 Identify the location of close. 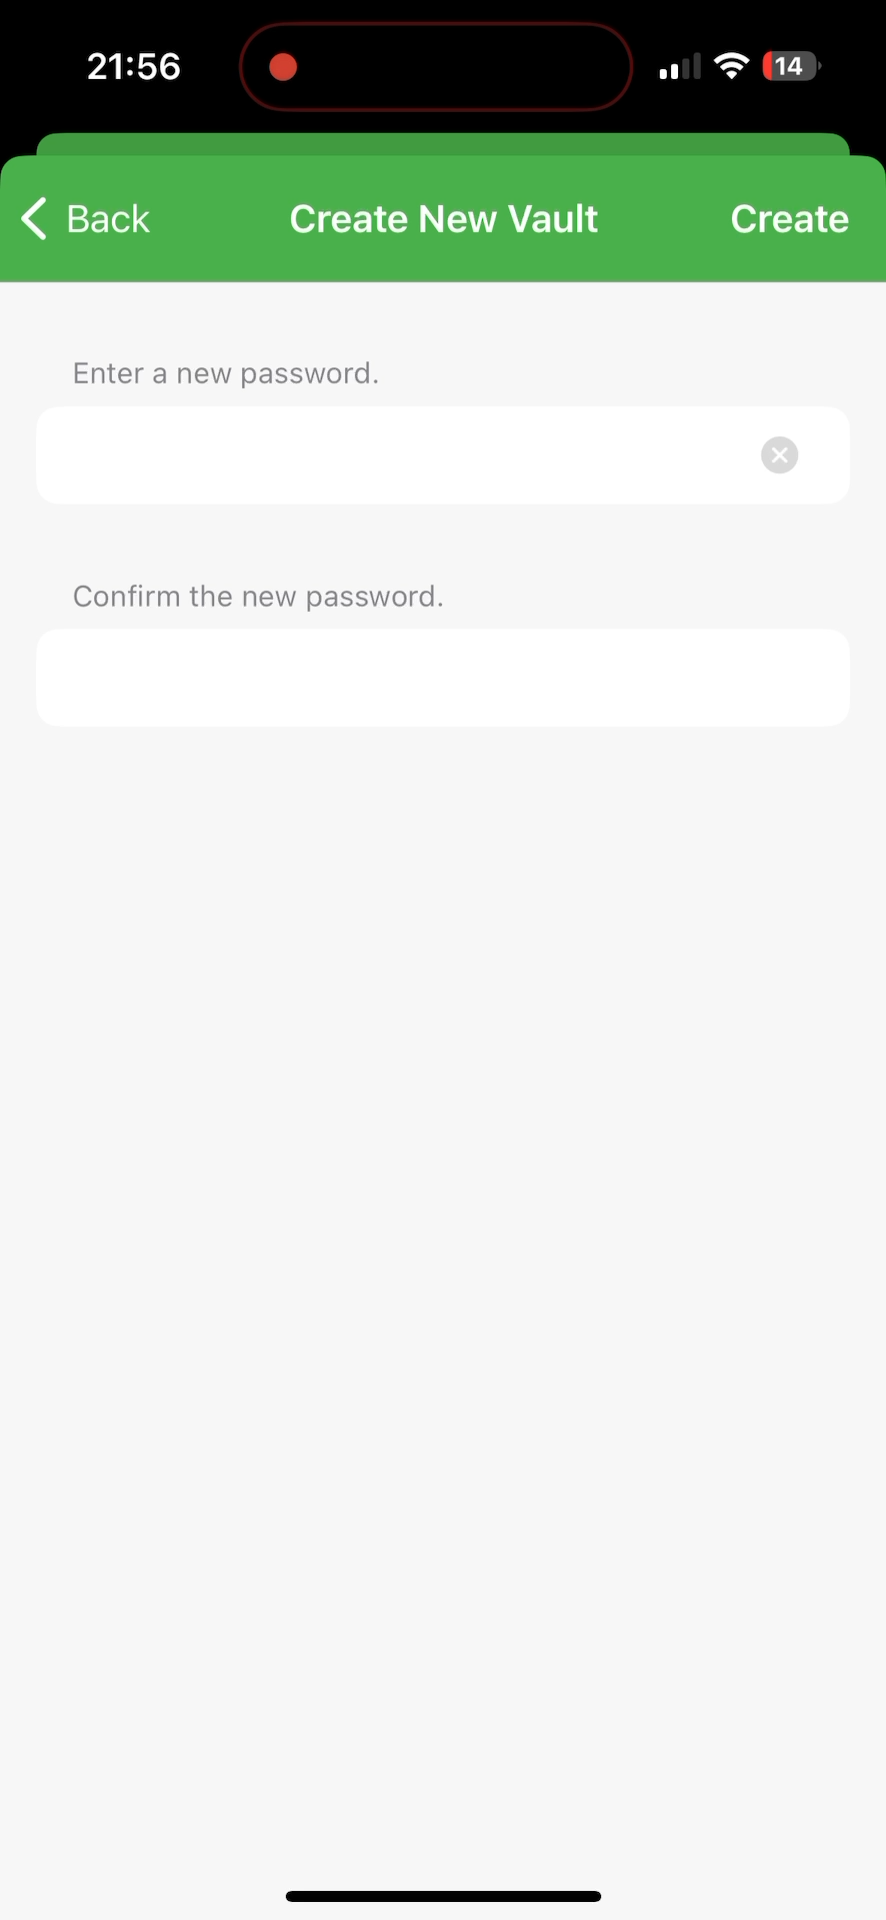
(790, 454).